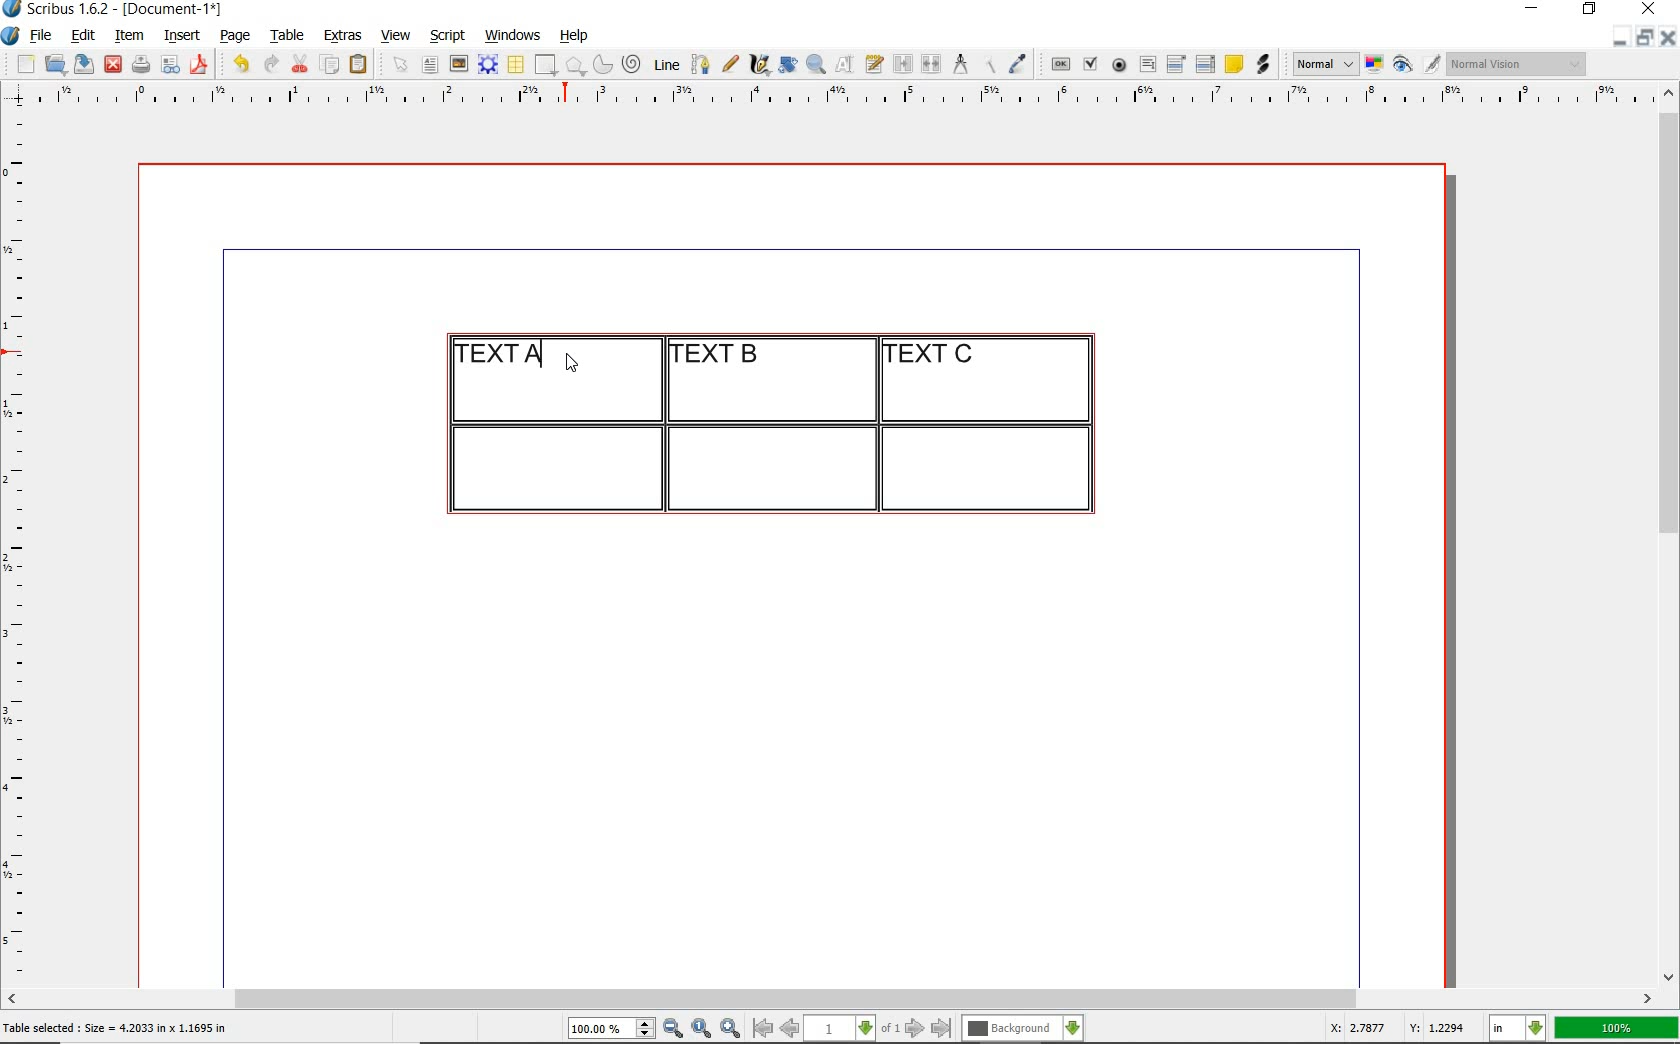  What do you see at coordinates (761, 1028) in the screenshot?
I see `go to first page` at bounding box center [761, 1028].